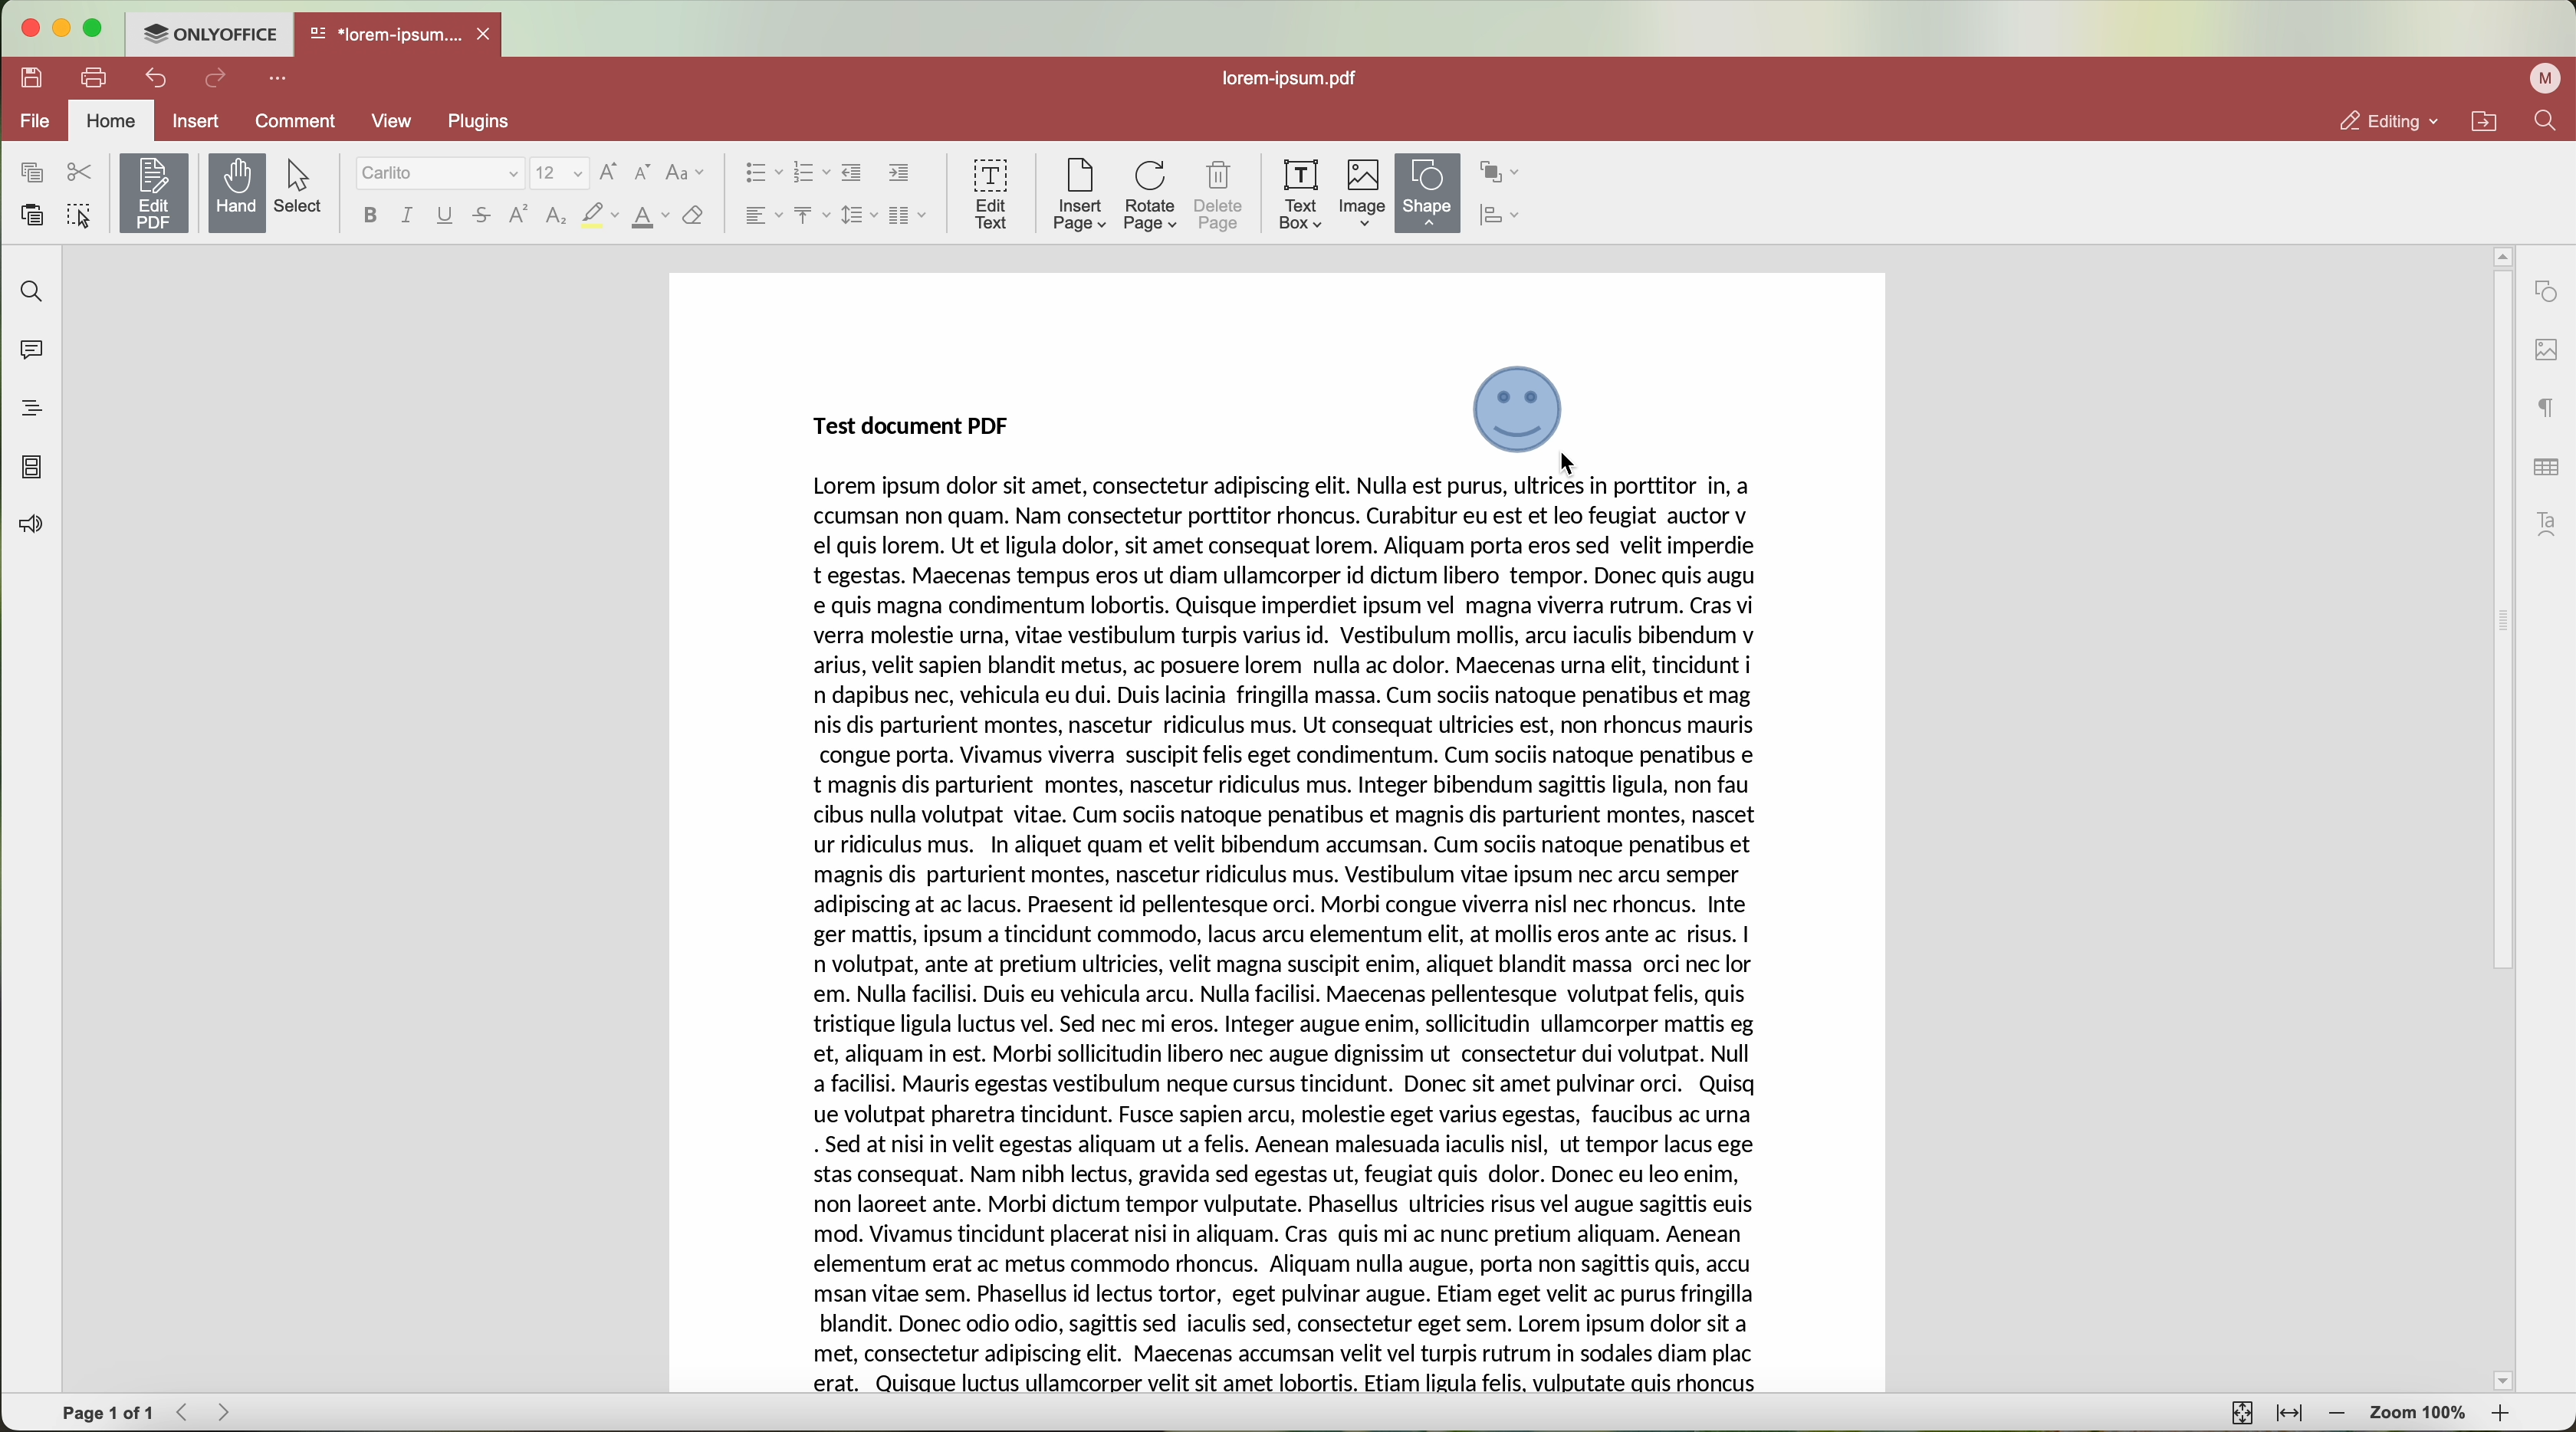 This screenshot has height=1432, width=2576. Describe the element at coordinates (853, 173) in the screenshot. I see `decrease indent` at that location.